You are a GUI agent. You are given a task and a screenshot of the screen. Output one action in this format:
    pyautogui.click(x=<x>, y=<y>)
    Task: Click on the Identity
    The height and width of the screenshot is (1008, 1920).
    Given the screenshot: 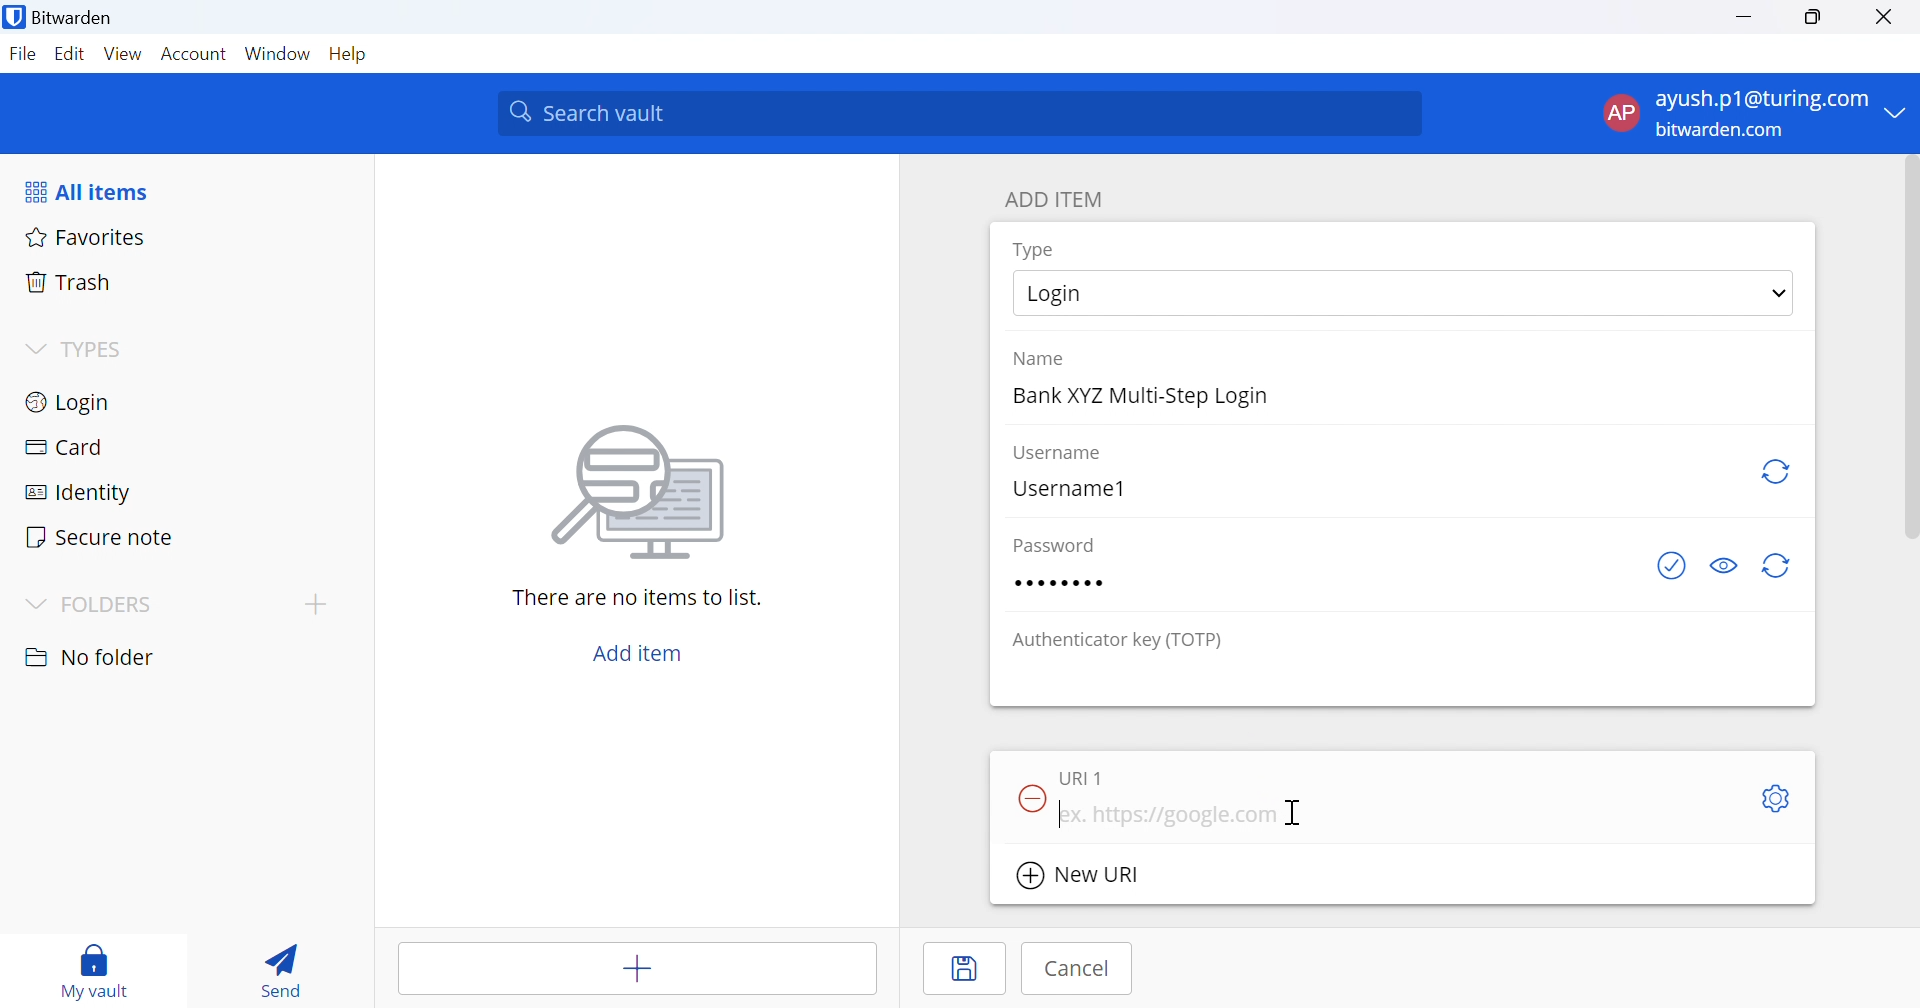 What is the action you would take?
    pyautogui.click(x=79, y=492)
    